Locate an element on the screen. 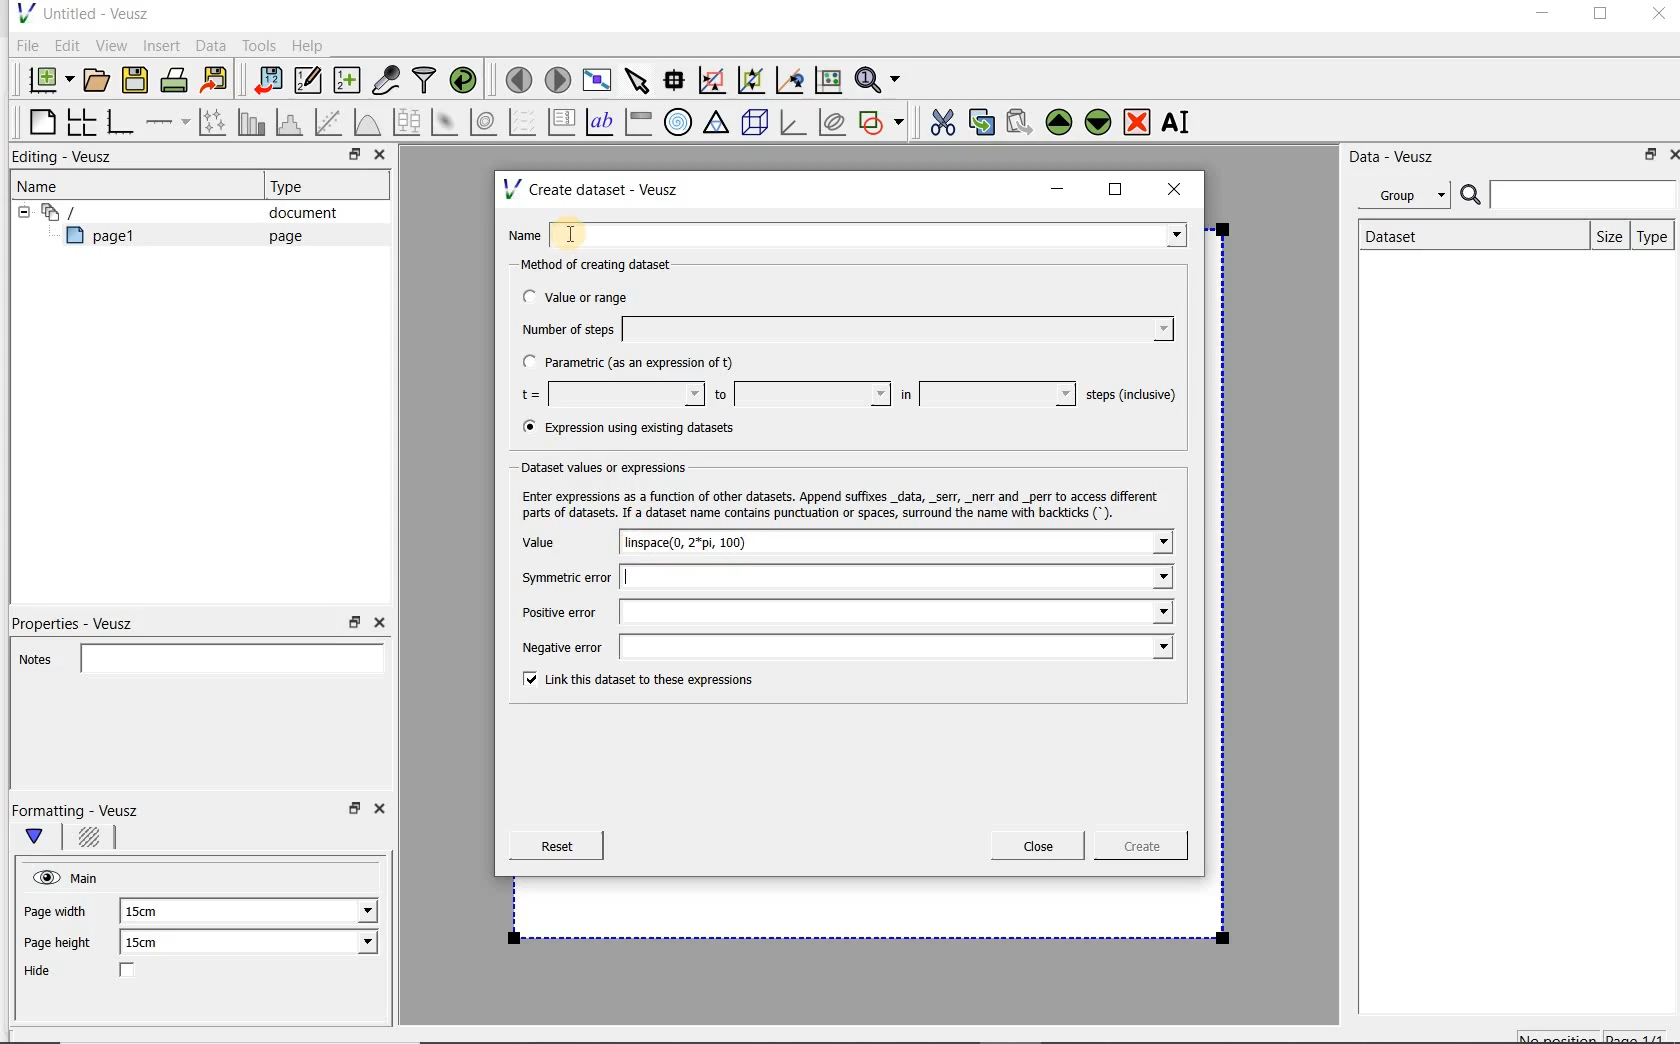  plot a 2d dataset as an image is located at coordinates (447, 123).